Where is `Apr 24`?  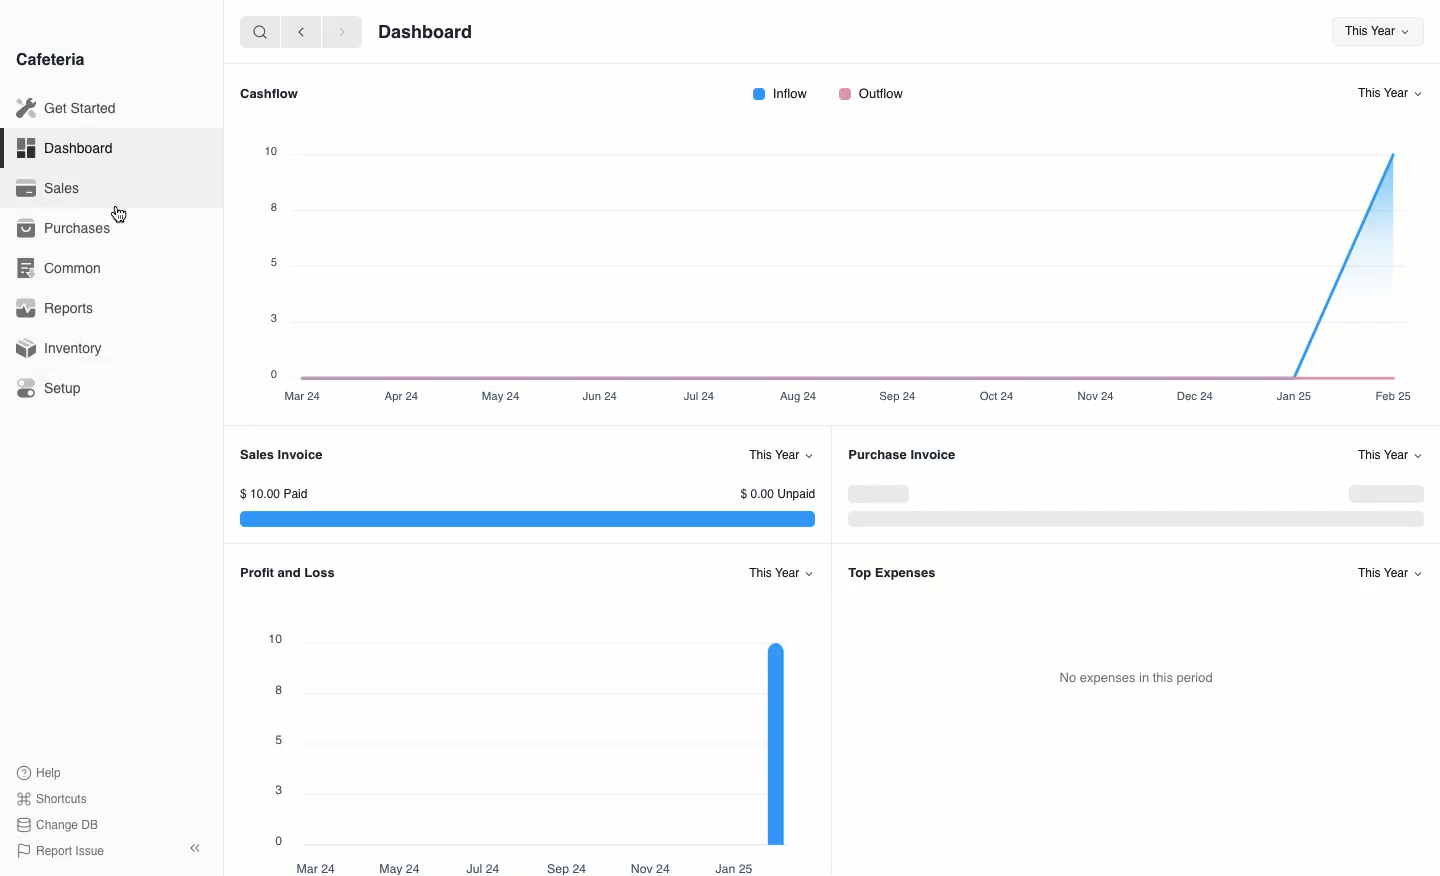 Apr 24 is located at coordinates (403, 399).